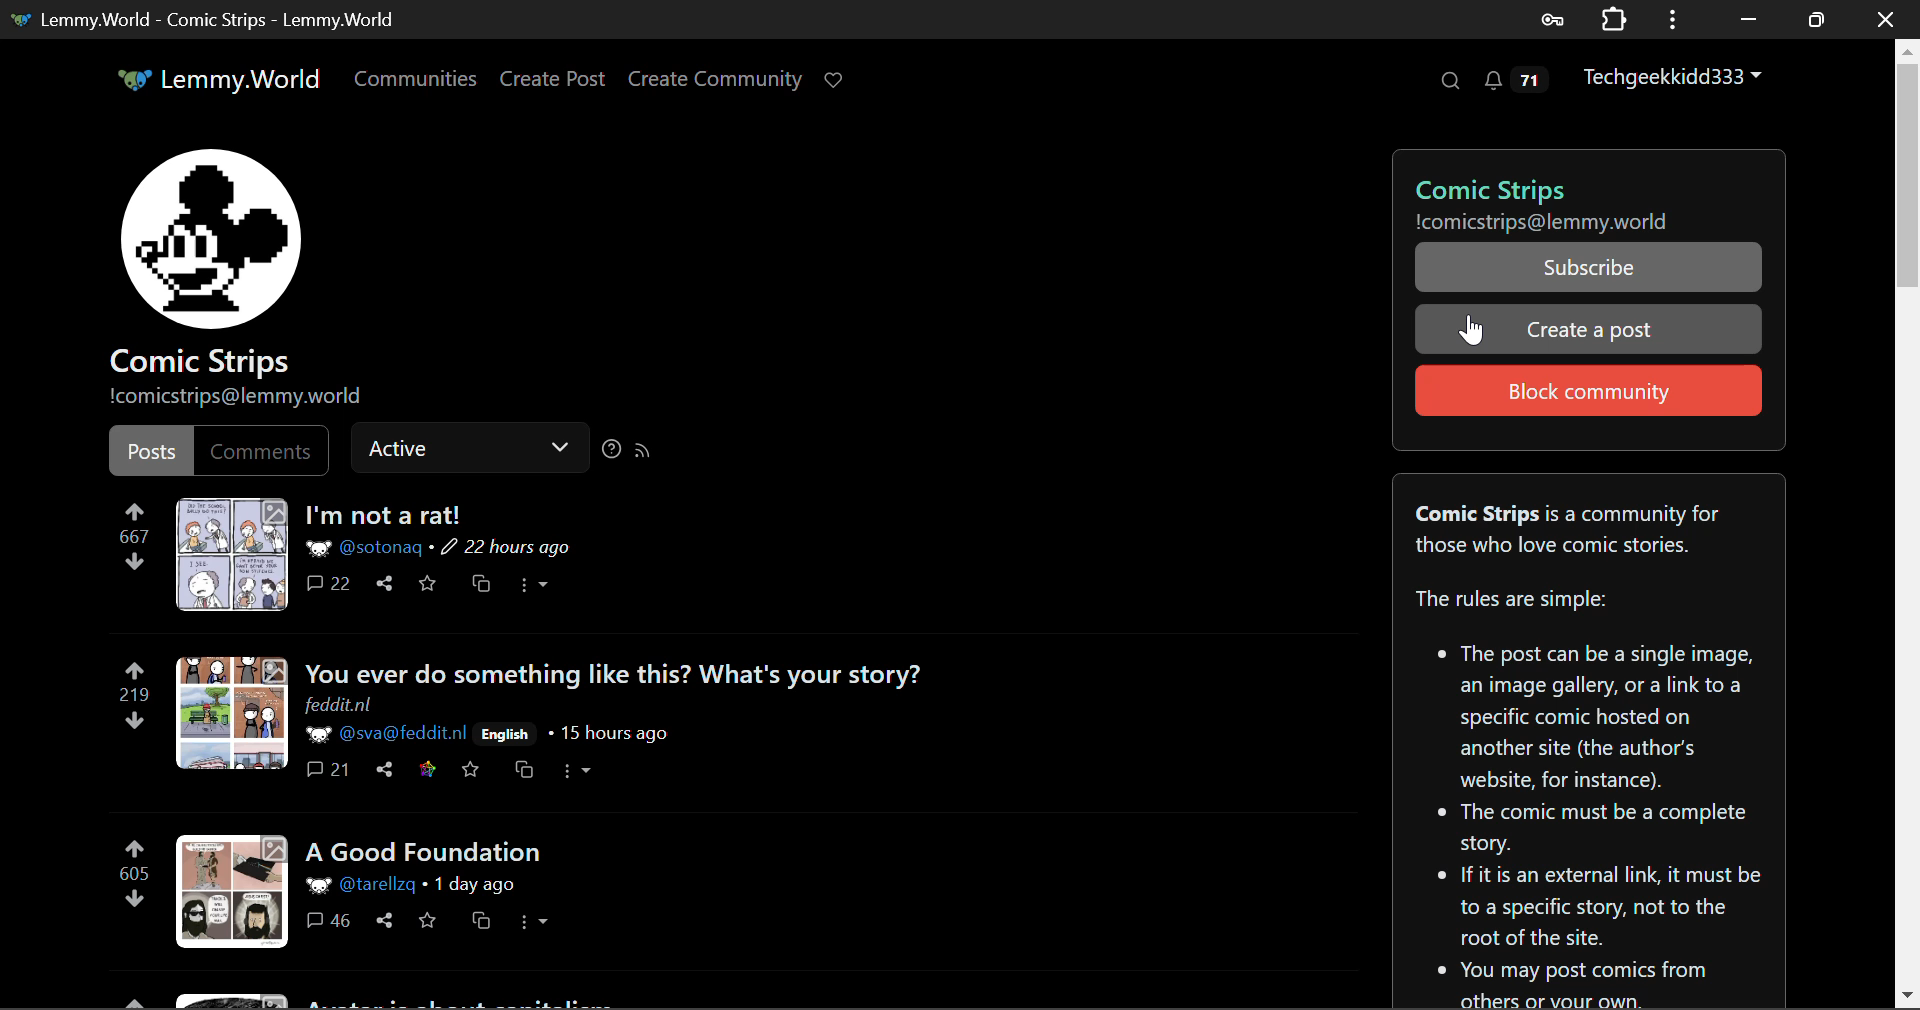  What do you see at coordinates (646, 449) in the screenshot?
I see `RSS` at bounding box center [646, 449].